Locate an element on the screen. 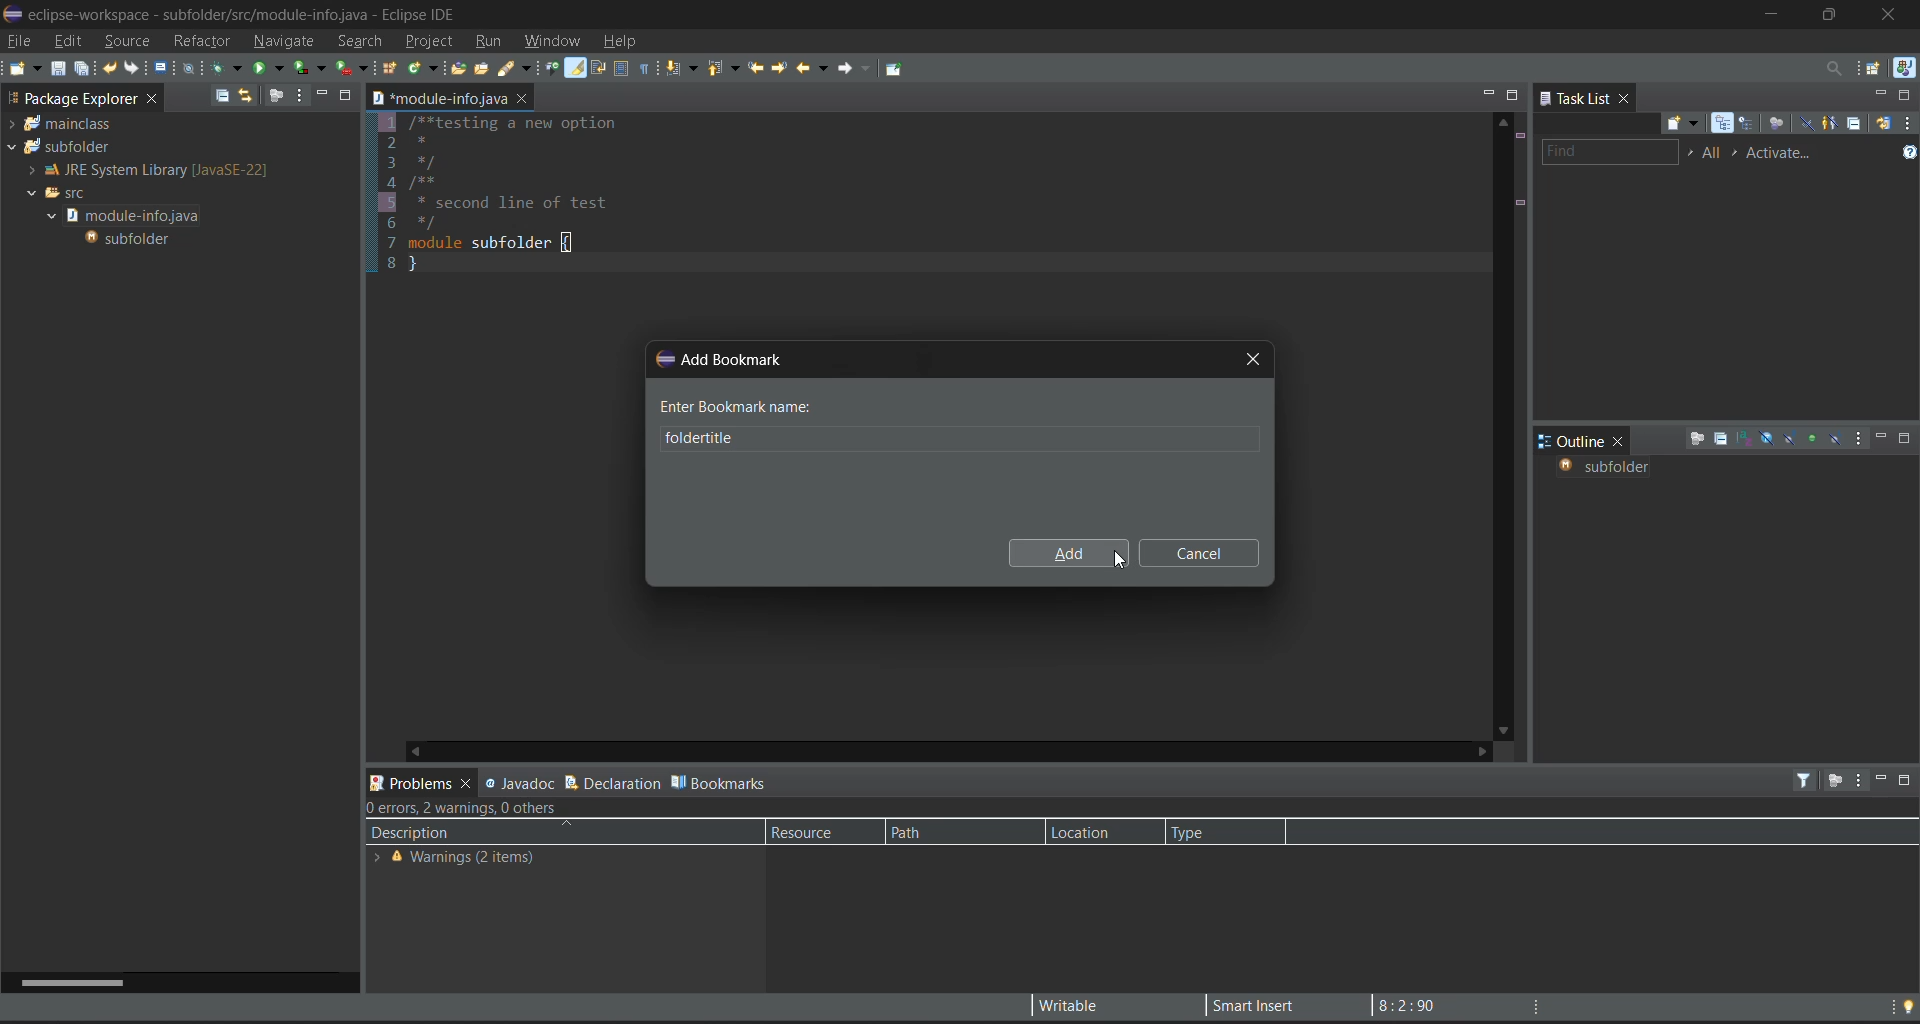  close is located at coordinates (154, 102).